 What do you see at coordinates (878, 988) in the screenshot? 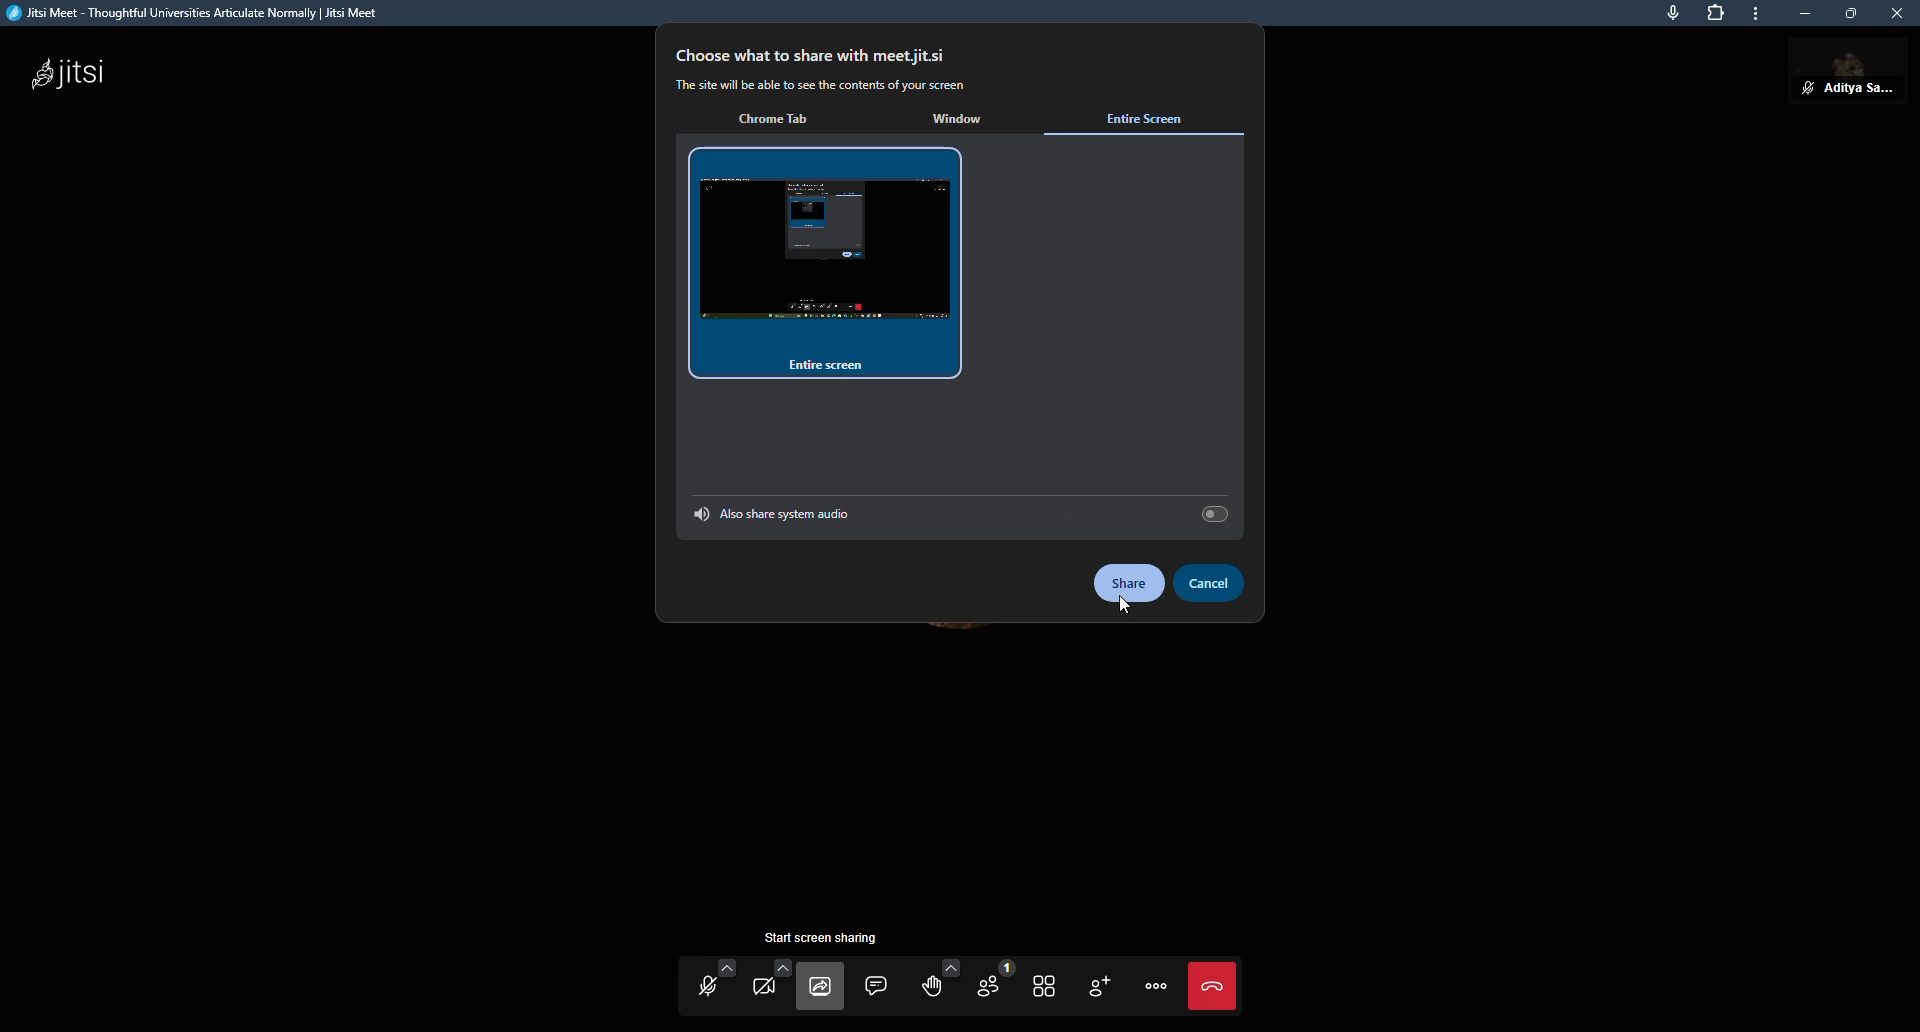
I see `open chat` at bounding box center [878, 988].